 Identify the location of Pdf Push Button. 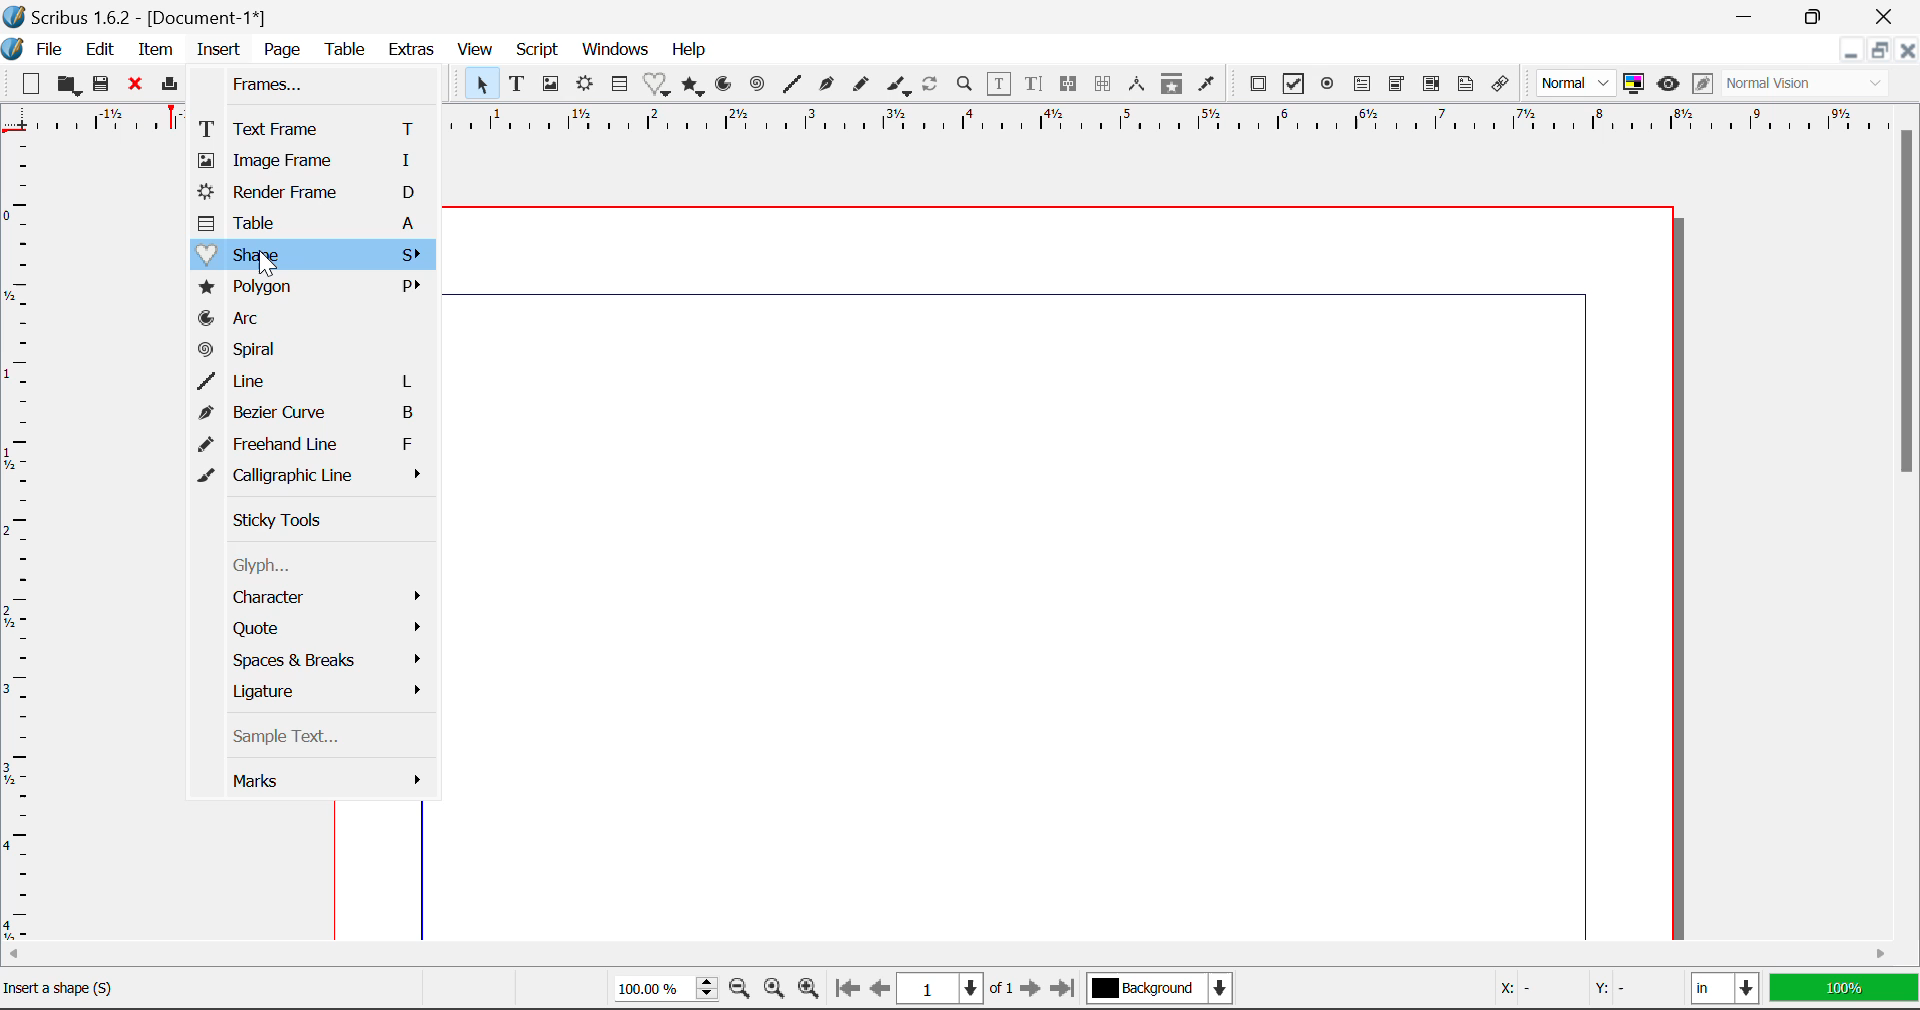
(1259, 84).